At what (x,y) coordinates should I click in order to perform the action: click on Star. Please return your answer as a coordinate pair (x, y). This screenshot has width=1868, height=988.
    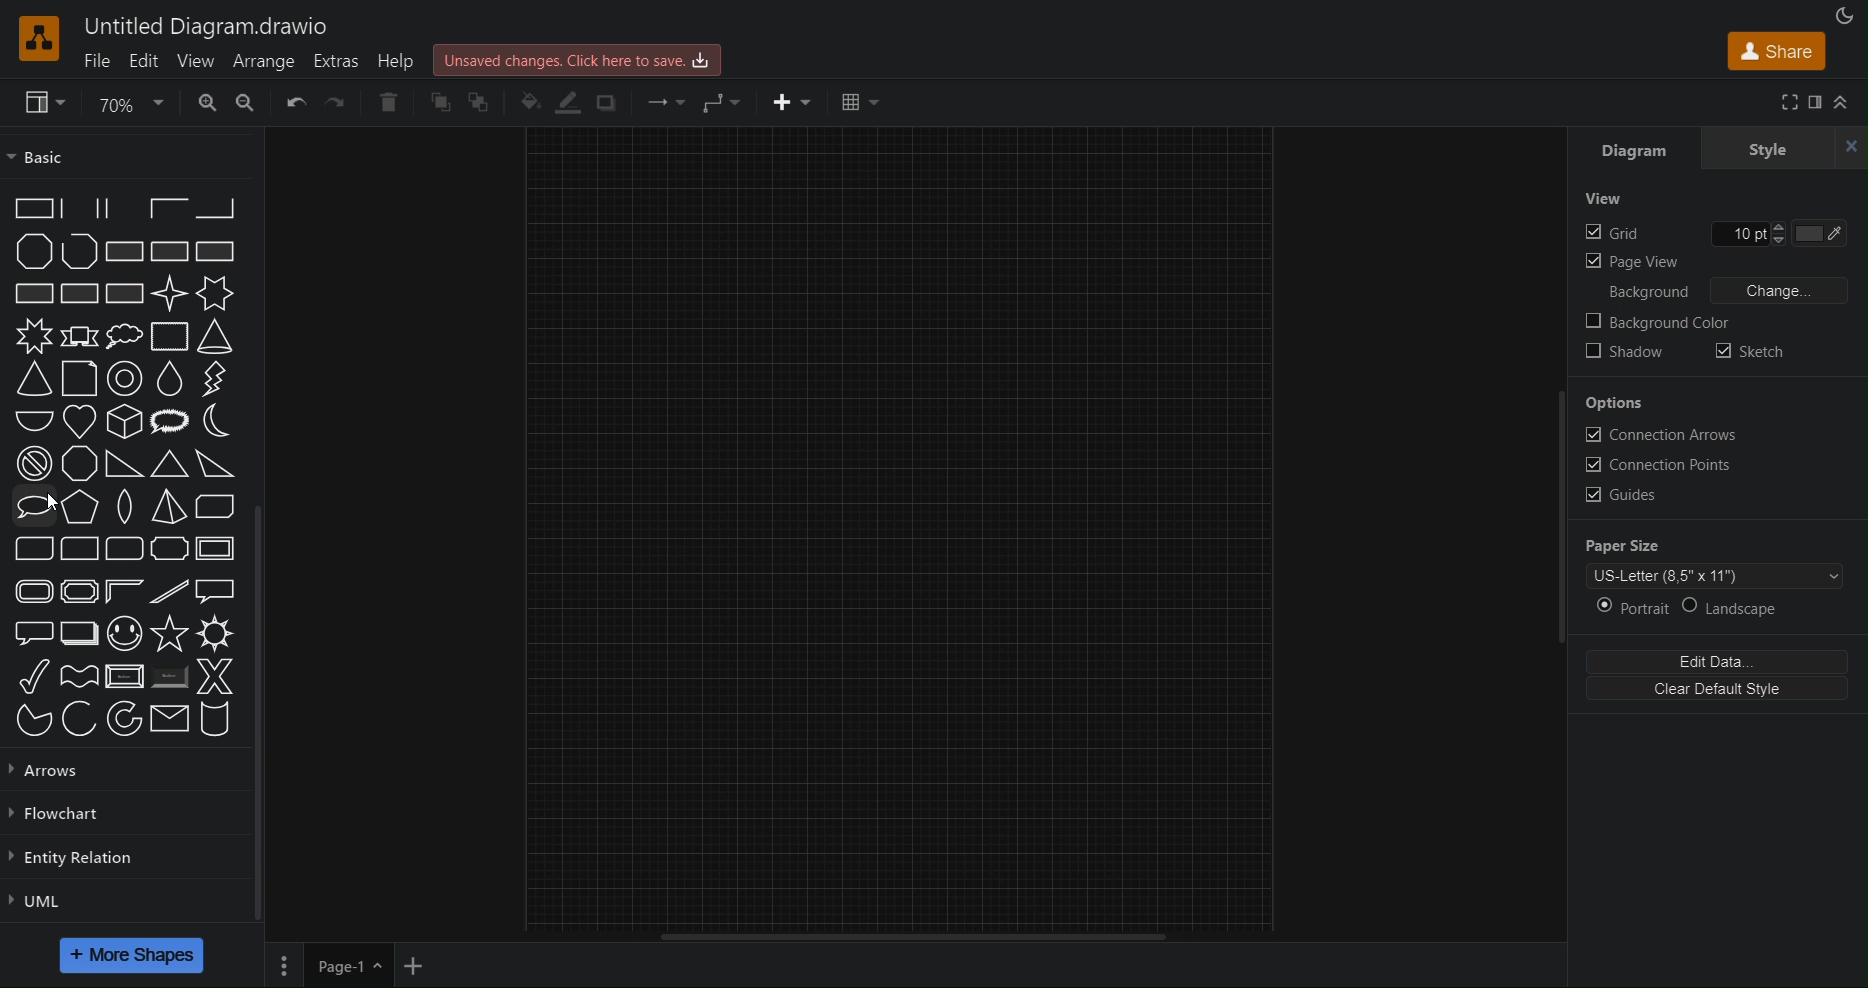
    Looking at the image, I should click on (171, 635).